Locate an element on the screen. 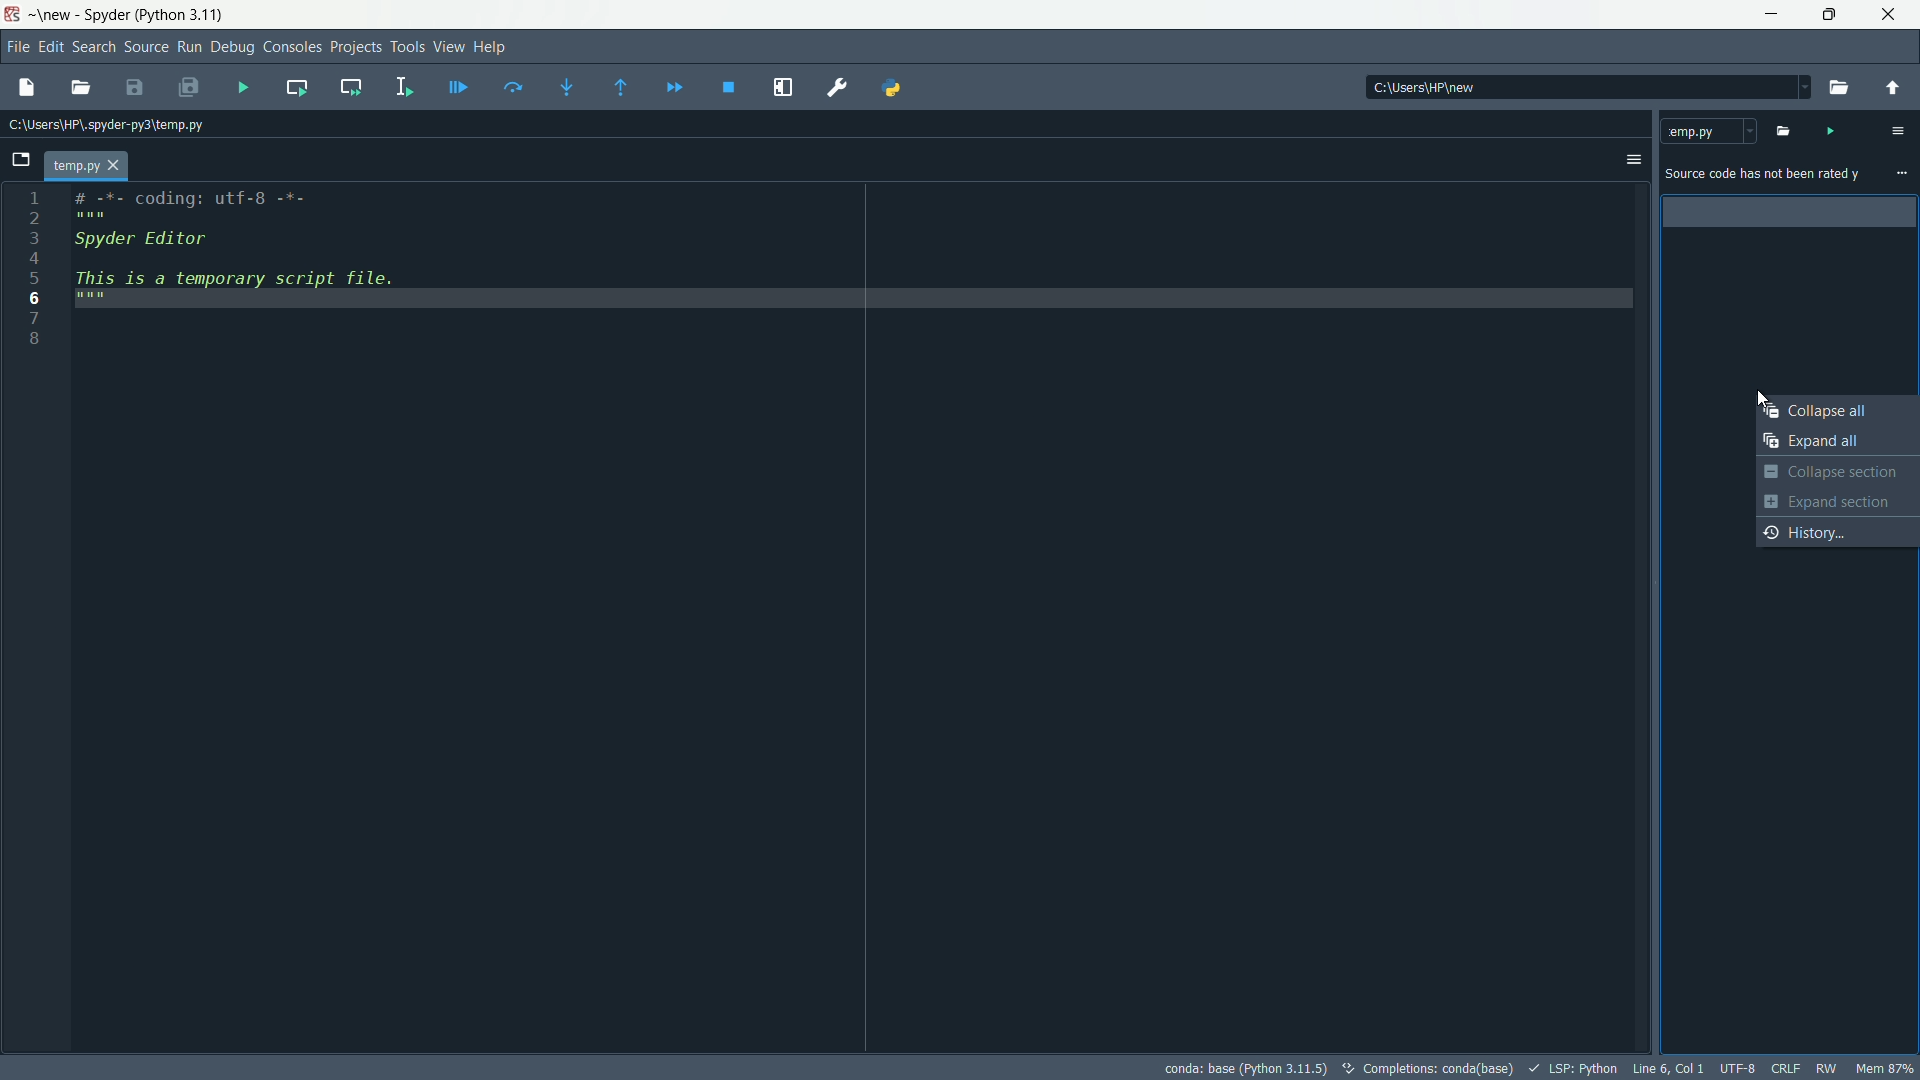 The height and width of the screenshot is (1080, 1920). run menu is located at coordinates (188, 49).